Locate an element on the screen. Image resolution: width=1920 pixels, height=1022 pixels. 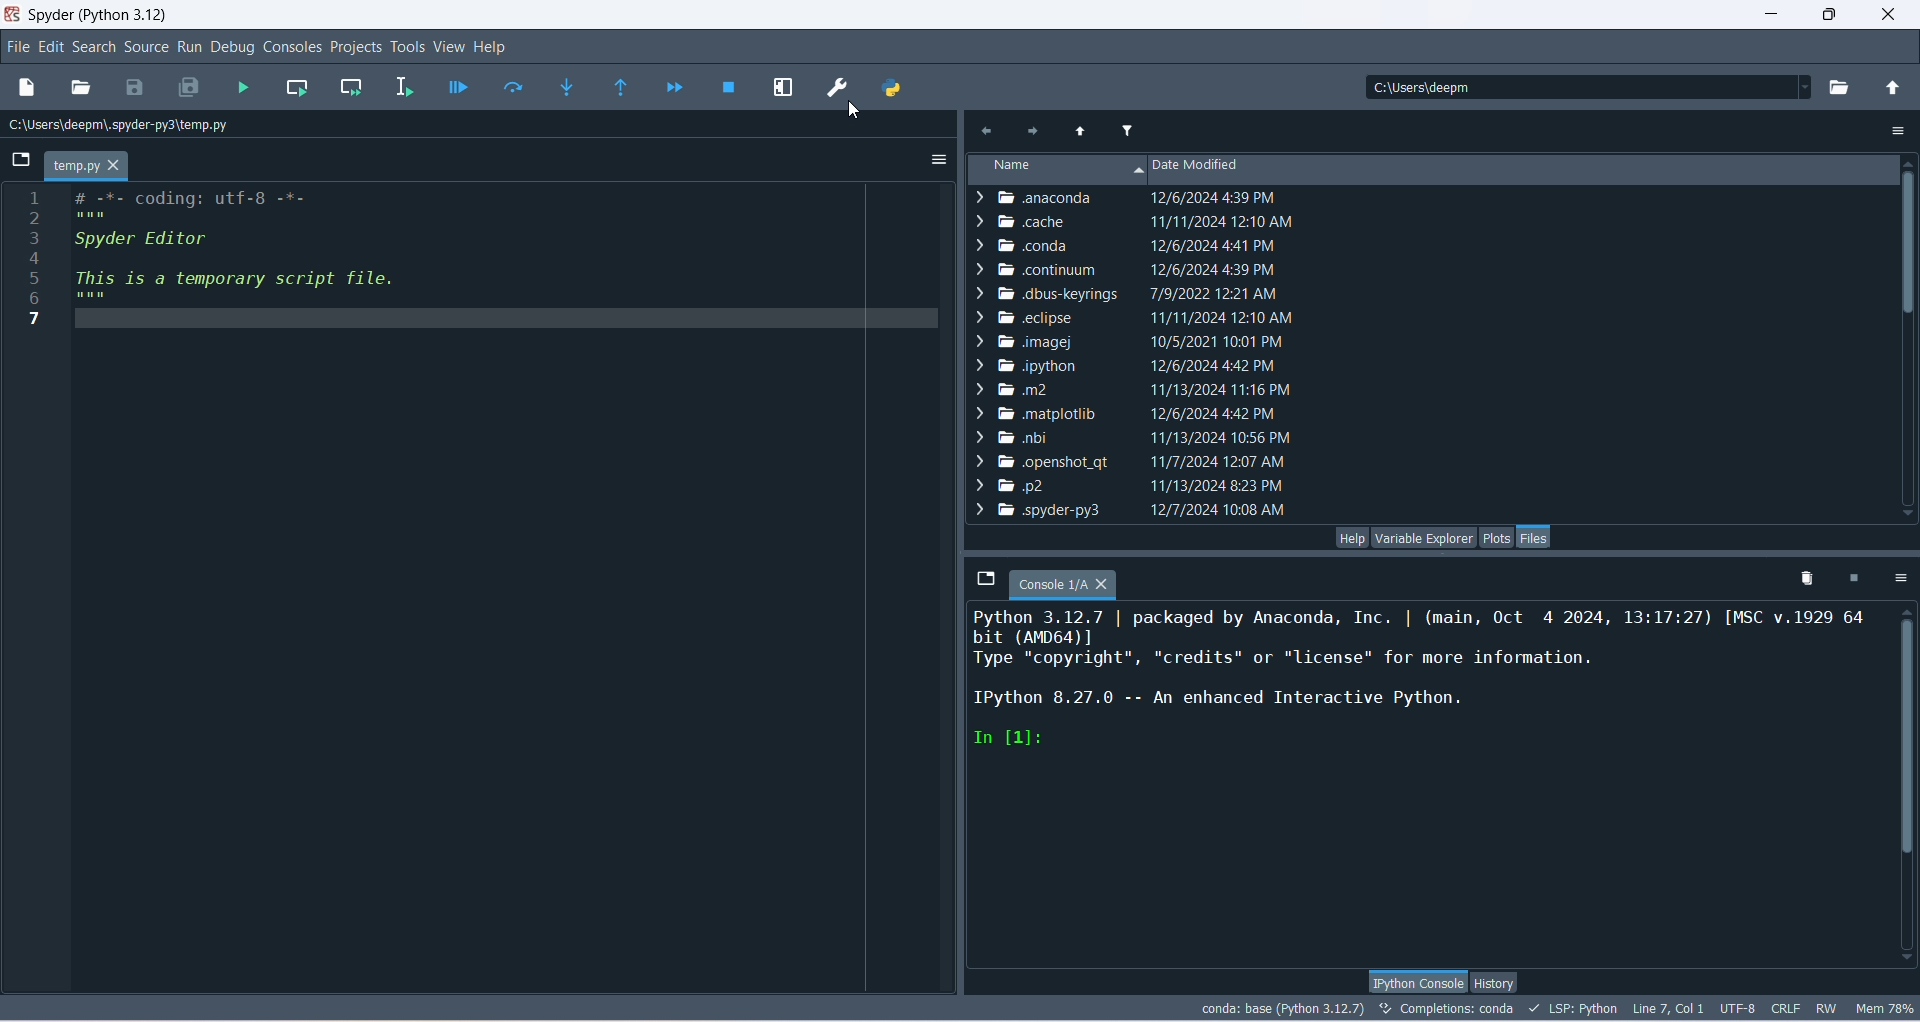
cursor is located at coordinates (858, 112).